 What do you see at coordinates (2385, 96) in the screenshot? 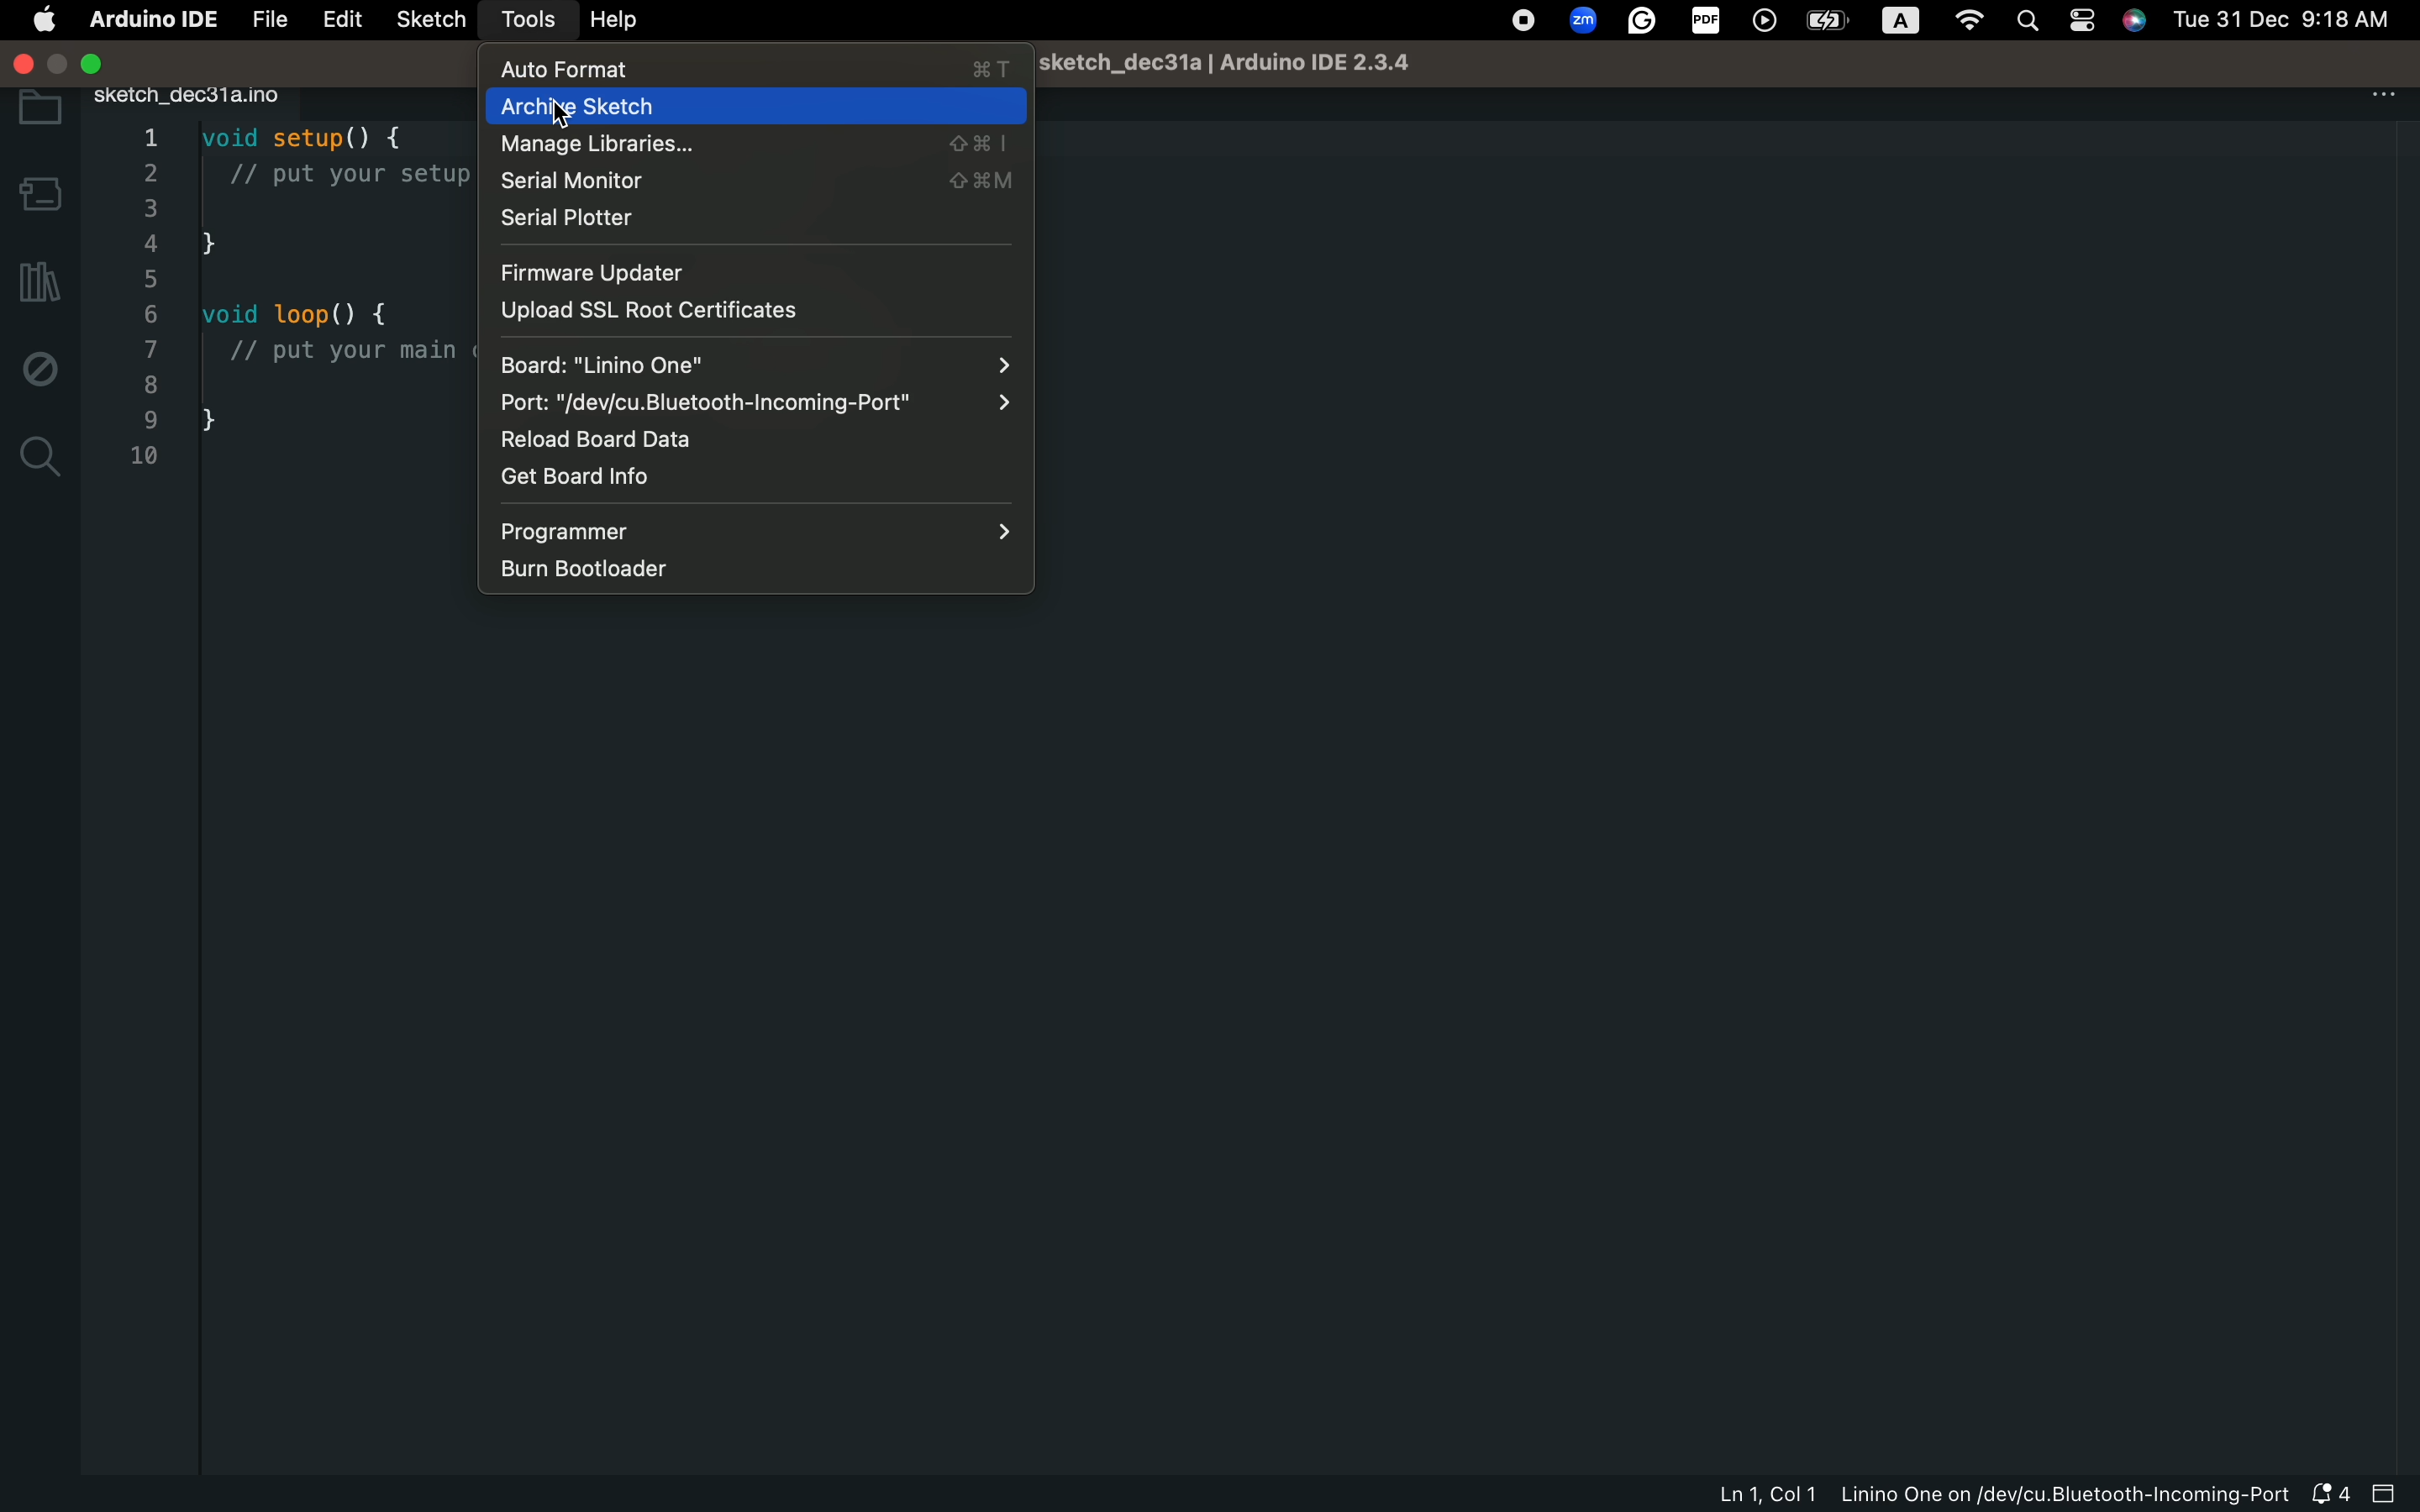
I see `More Menu` at bounding box center [2385, 96].